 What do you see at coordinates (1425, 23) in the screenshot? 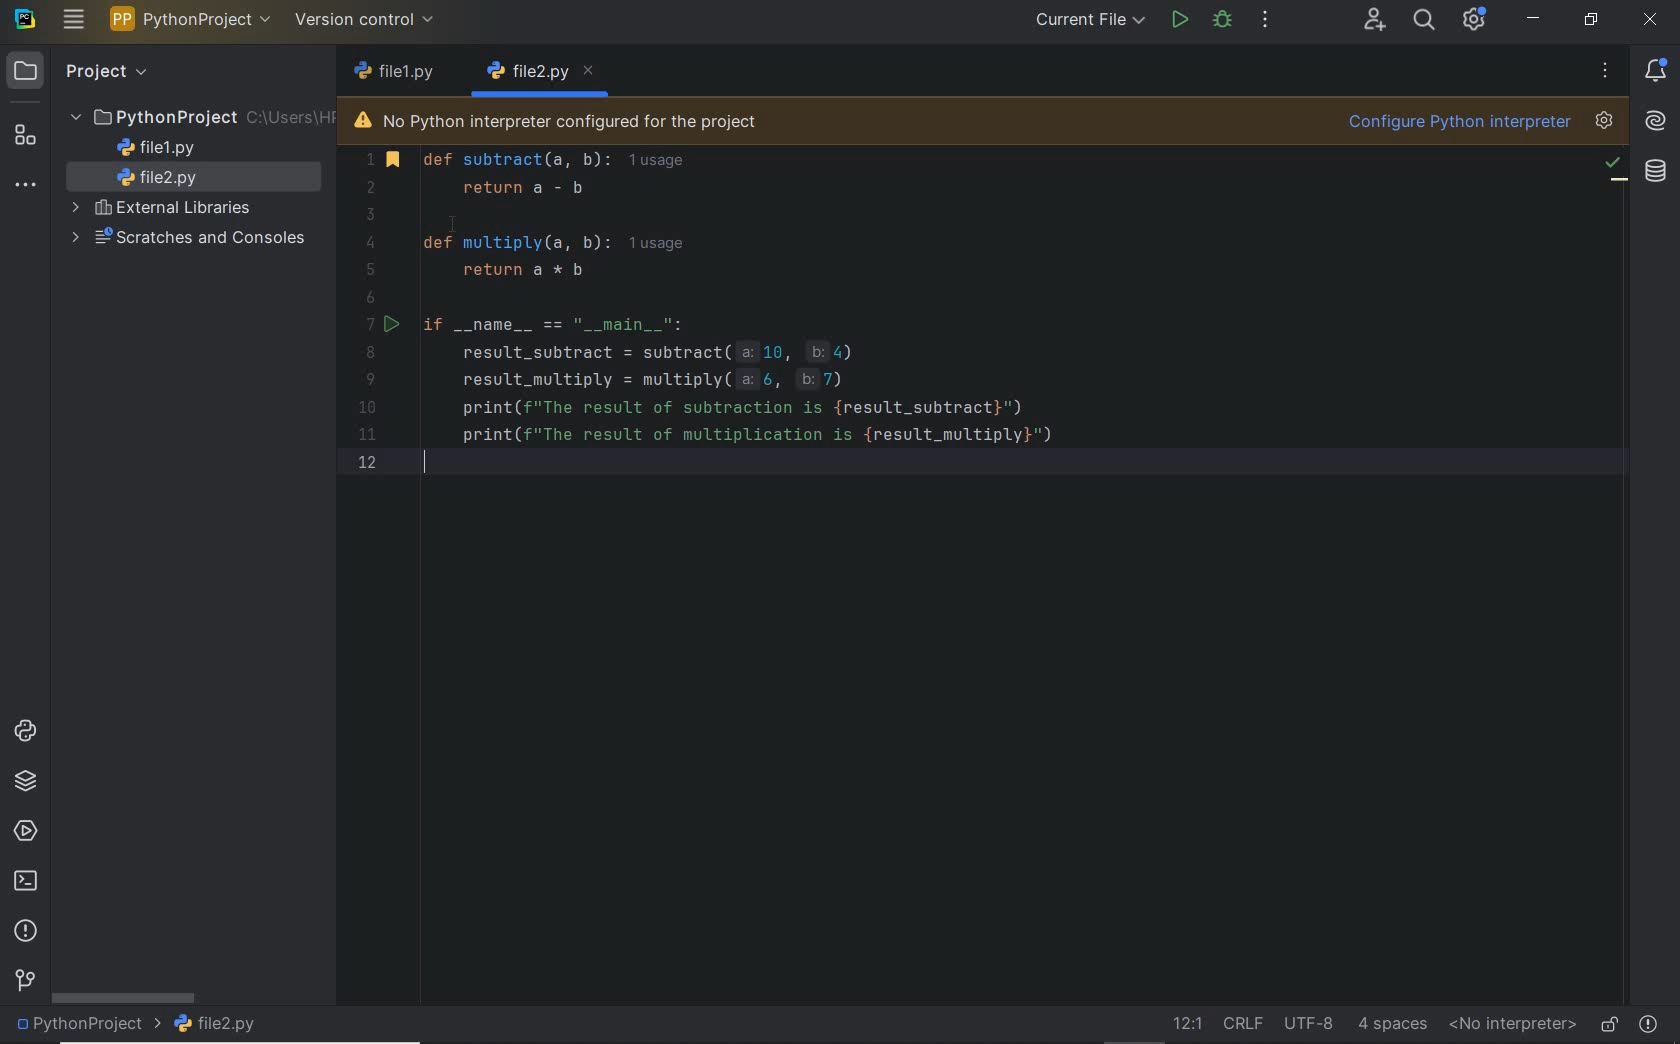
I see `search everywhere` at bounding box center [1425, 23].